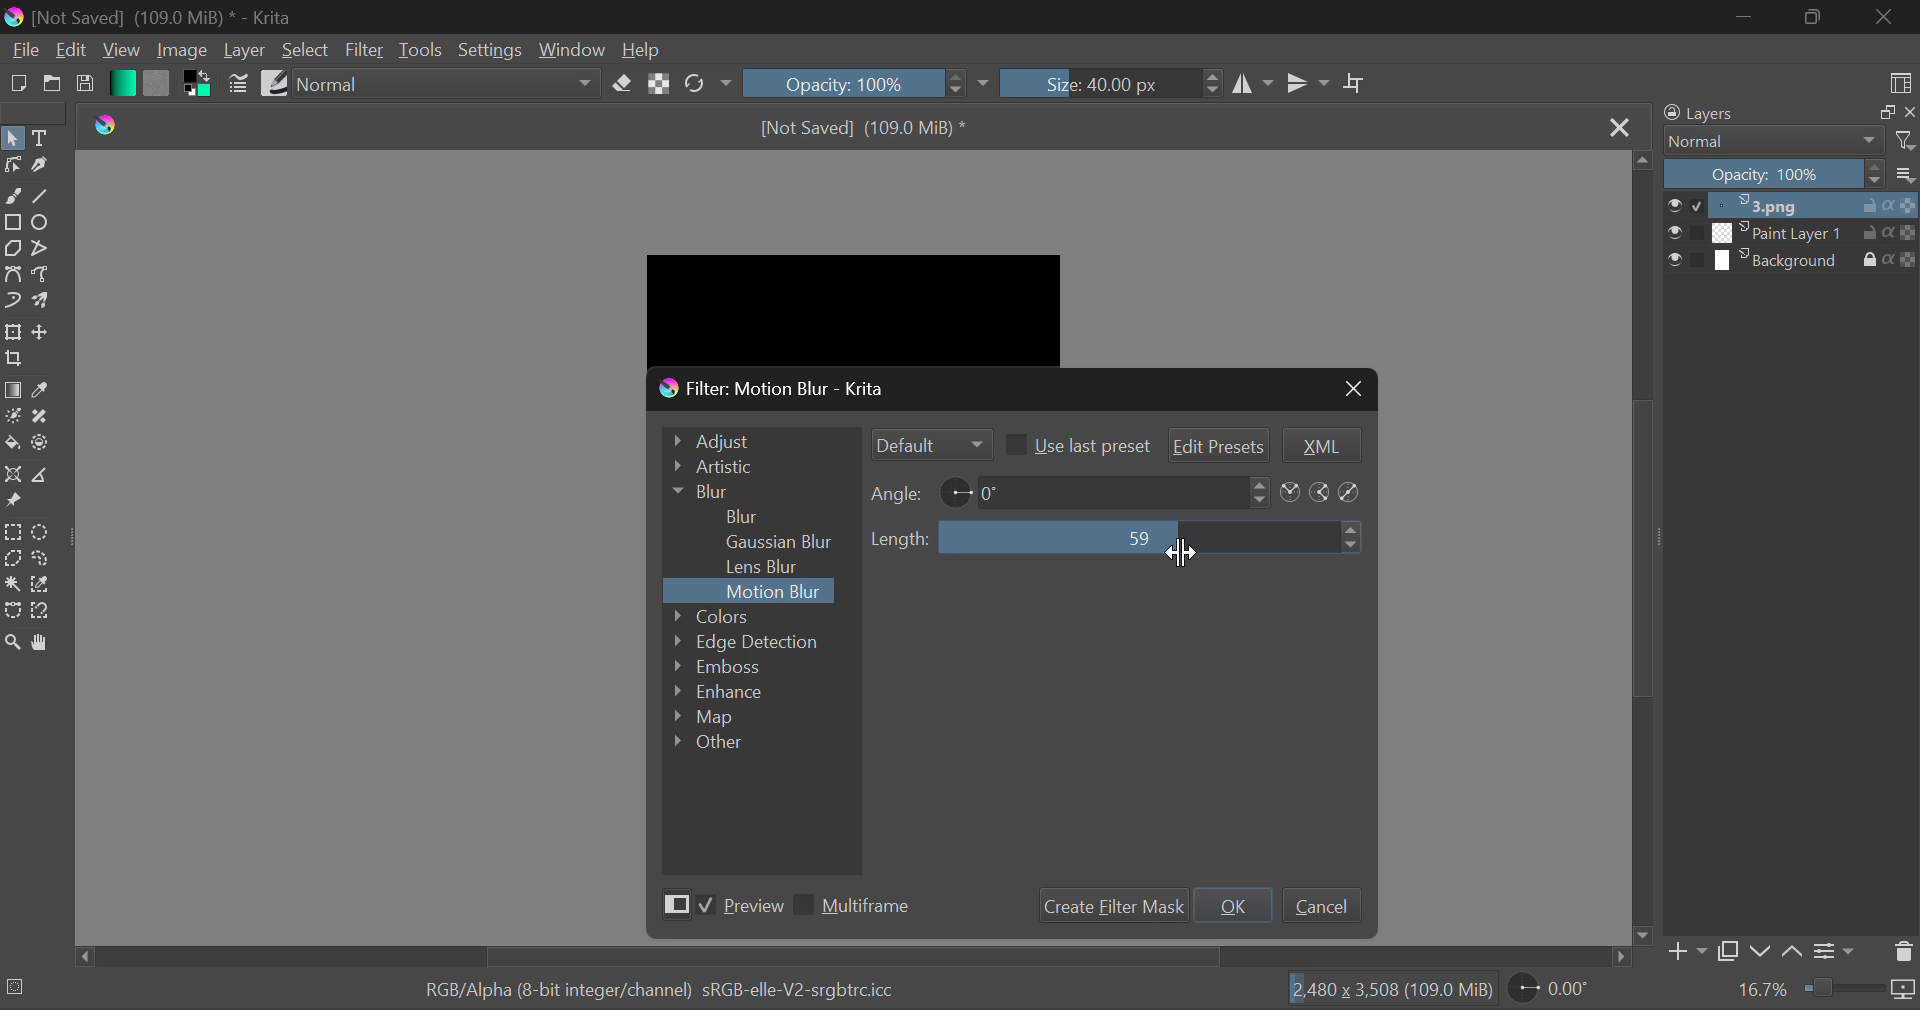 The width and height of the screenshot is (1920, 1010). Describe the element at coordinates (1860, 990) in the screenshot. I see `zoom slider` at that location.